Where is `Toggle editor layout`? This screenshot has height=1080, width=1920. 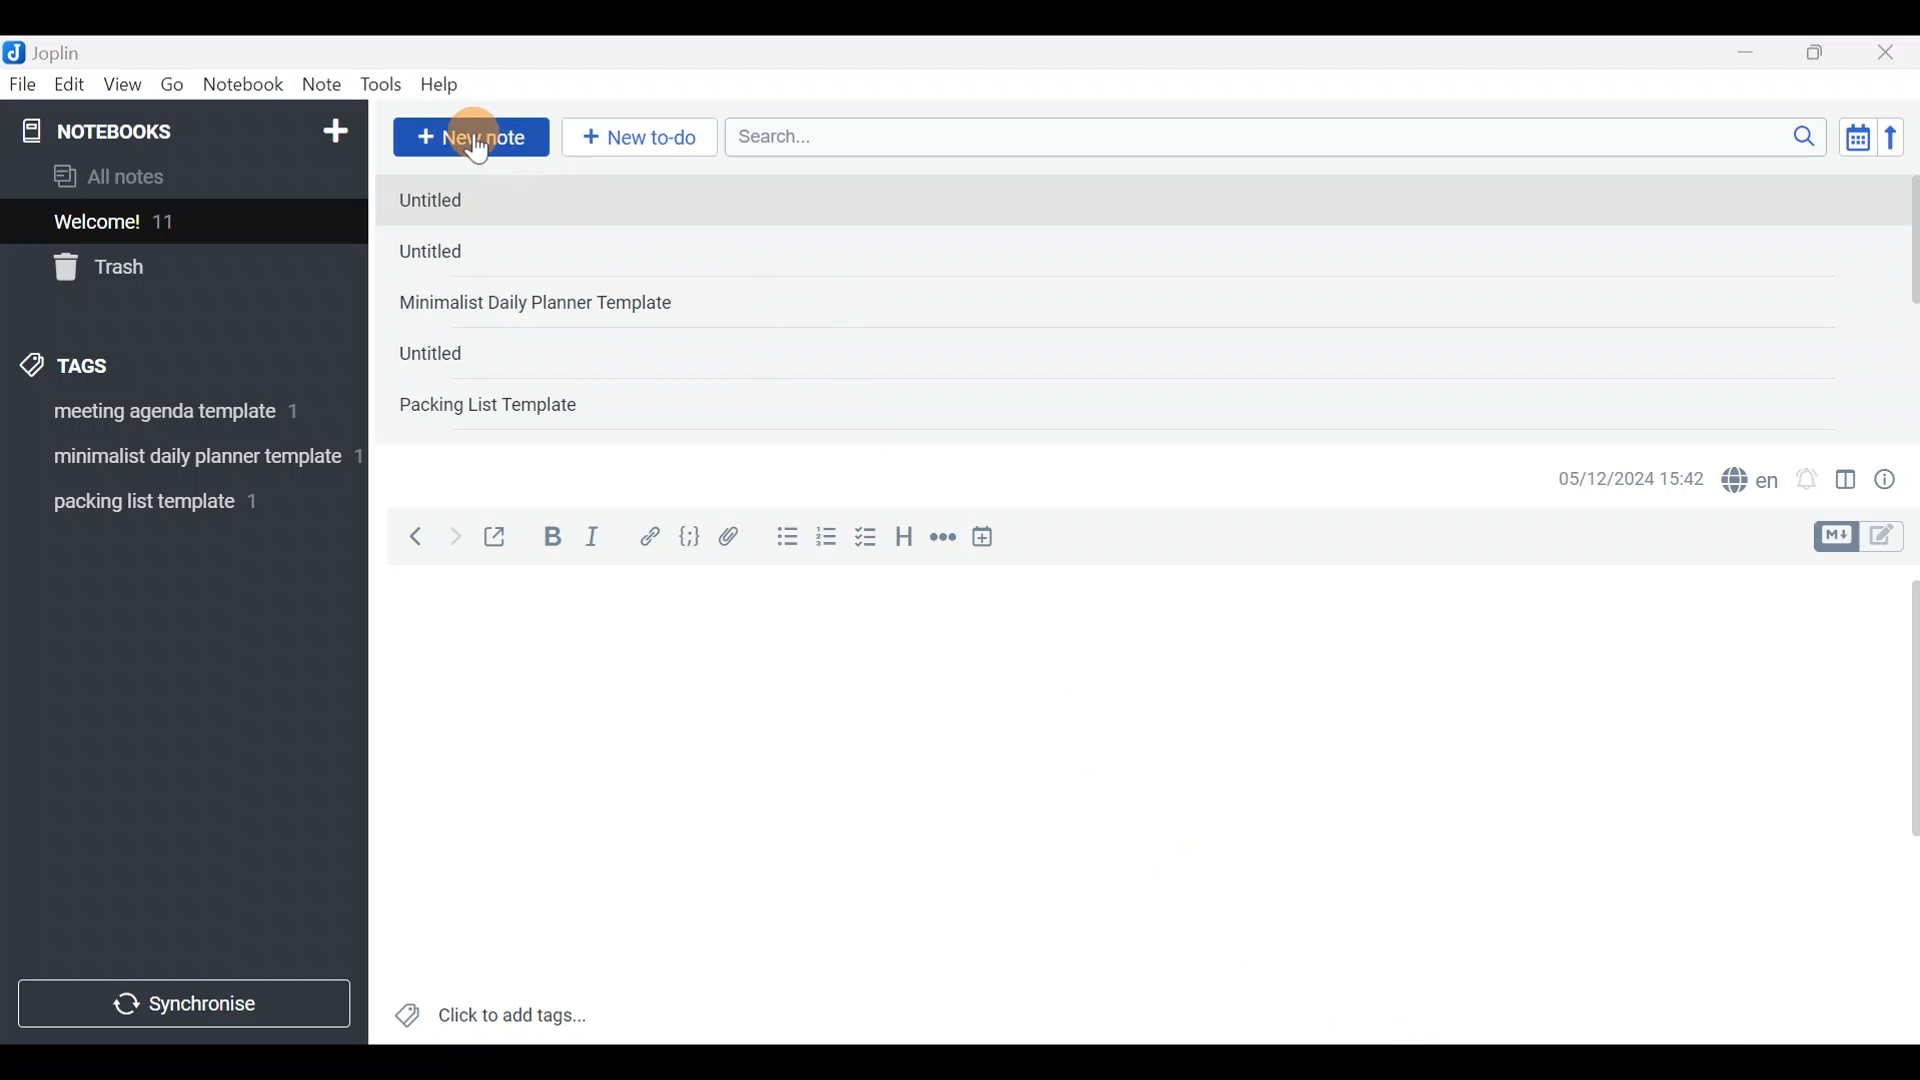 Toggle editor layout is located at coordinates (1847, 482).